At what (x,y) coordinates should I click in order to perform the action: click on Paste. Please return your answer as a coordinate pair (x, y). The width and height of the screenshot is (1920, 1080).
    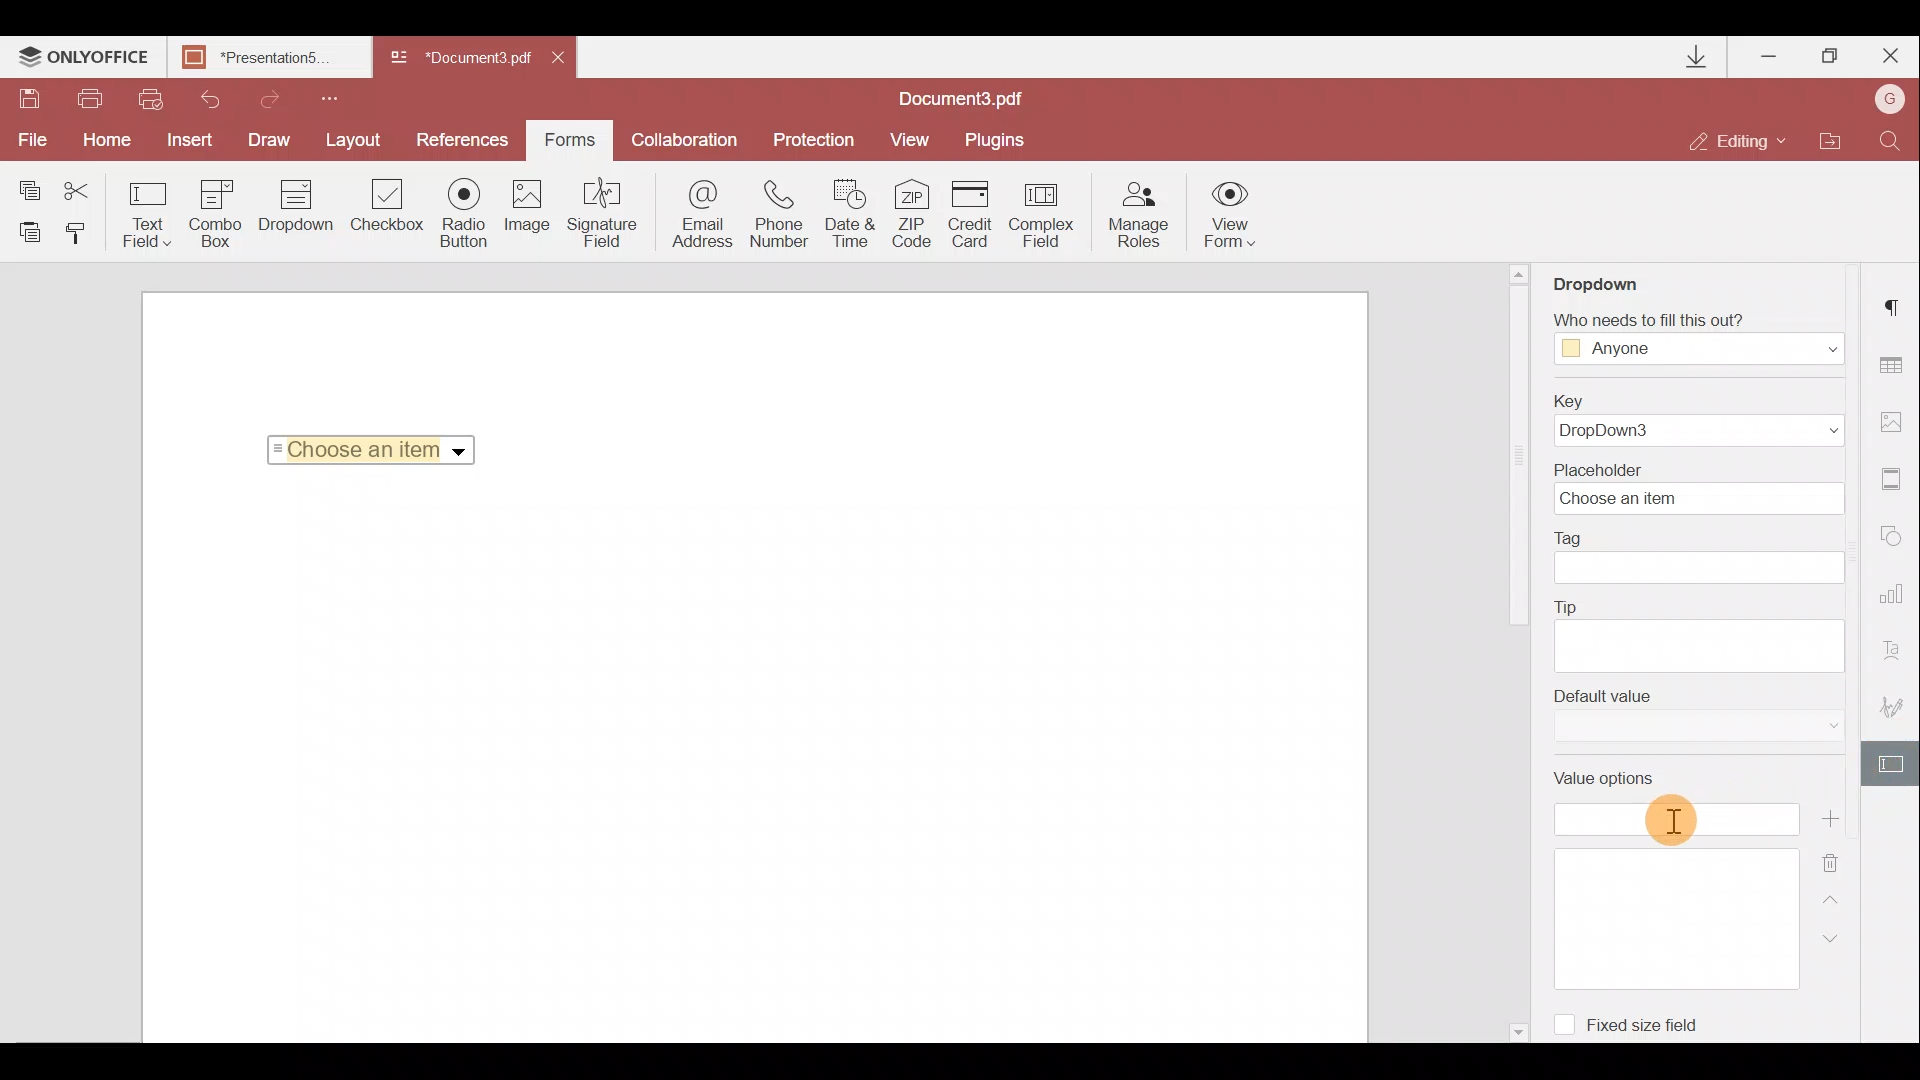
    Looking at the image, I should click on (28, 235).